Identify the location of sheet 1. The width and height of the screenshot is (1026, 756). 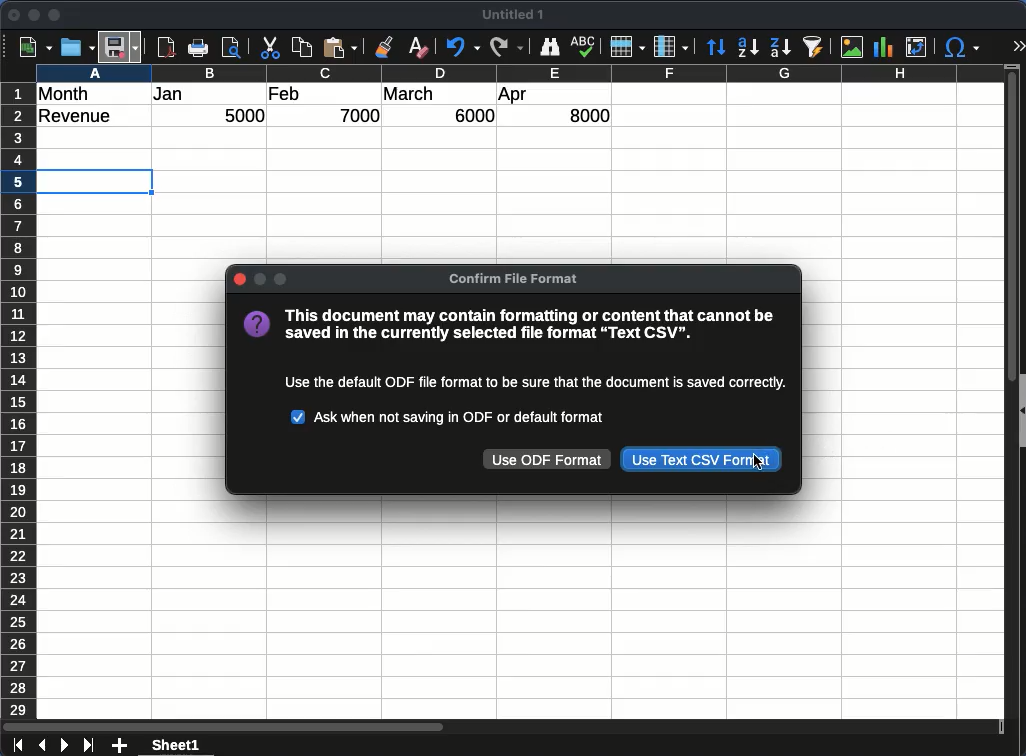
(194, 745).